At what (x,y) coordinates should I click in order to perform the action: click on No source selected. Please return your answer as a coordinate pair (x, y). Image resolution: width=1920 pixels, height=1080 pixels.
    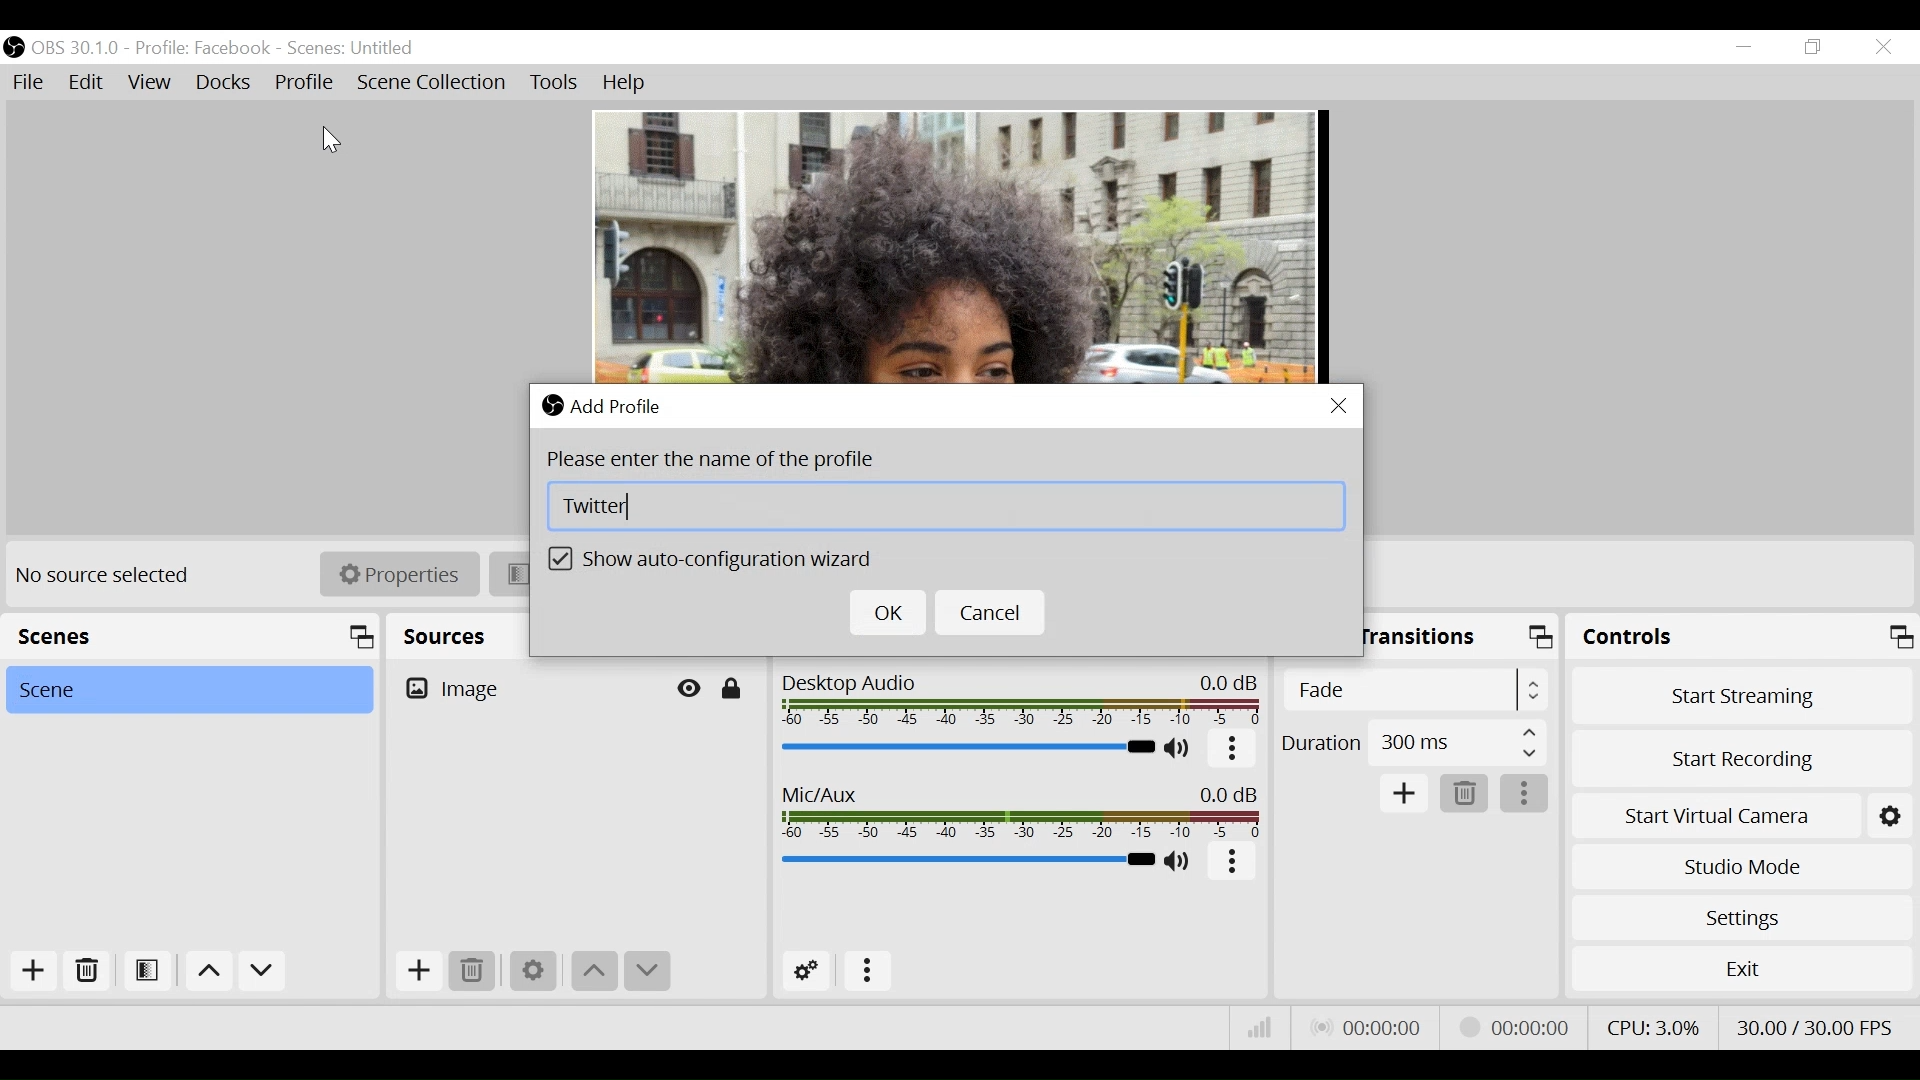
    Looking at the image, I should click on (110, 576).